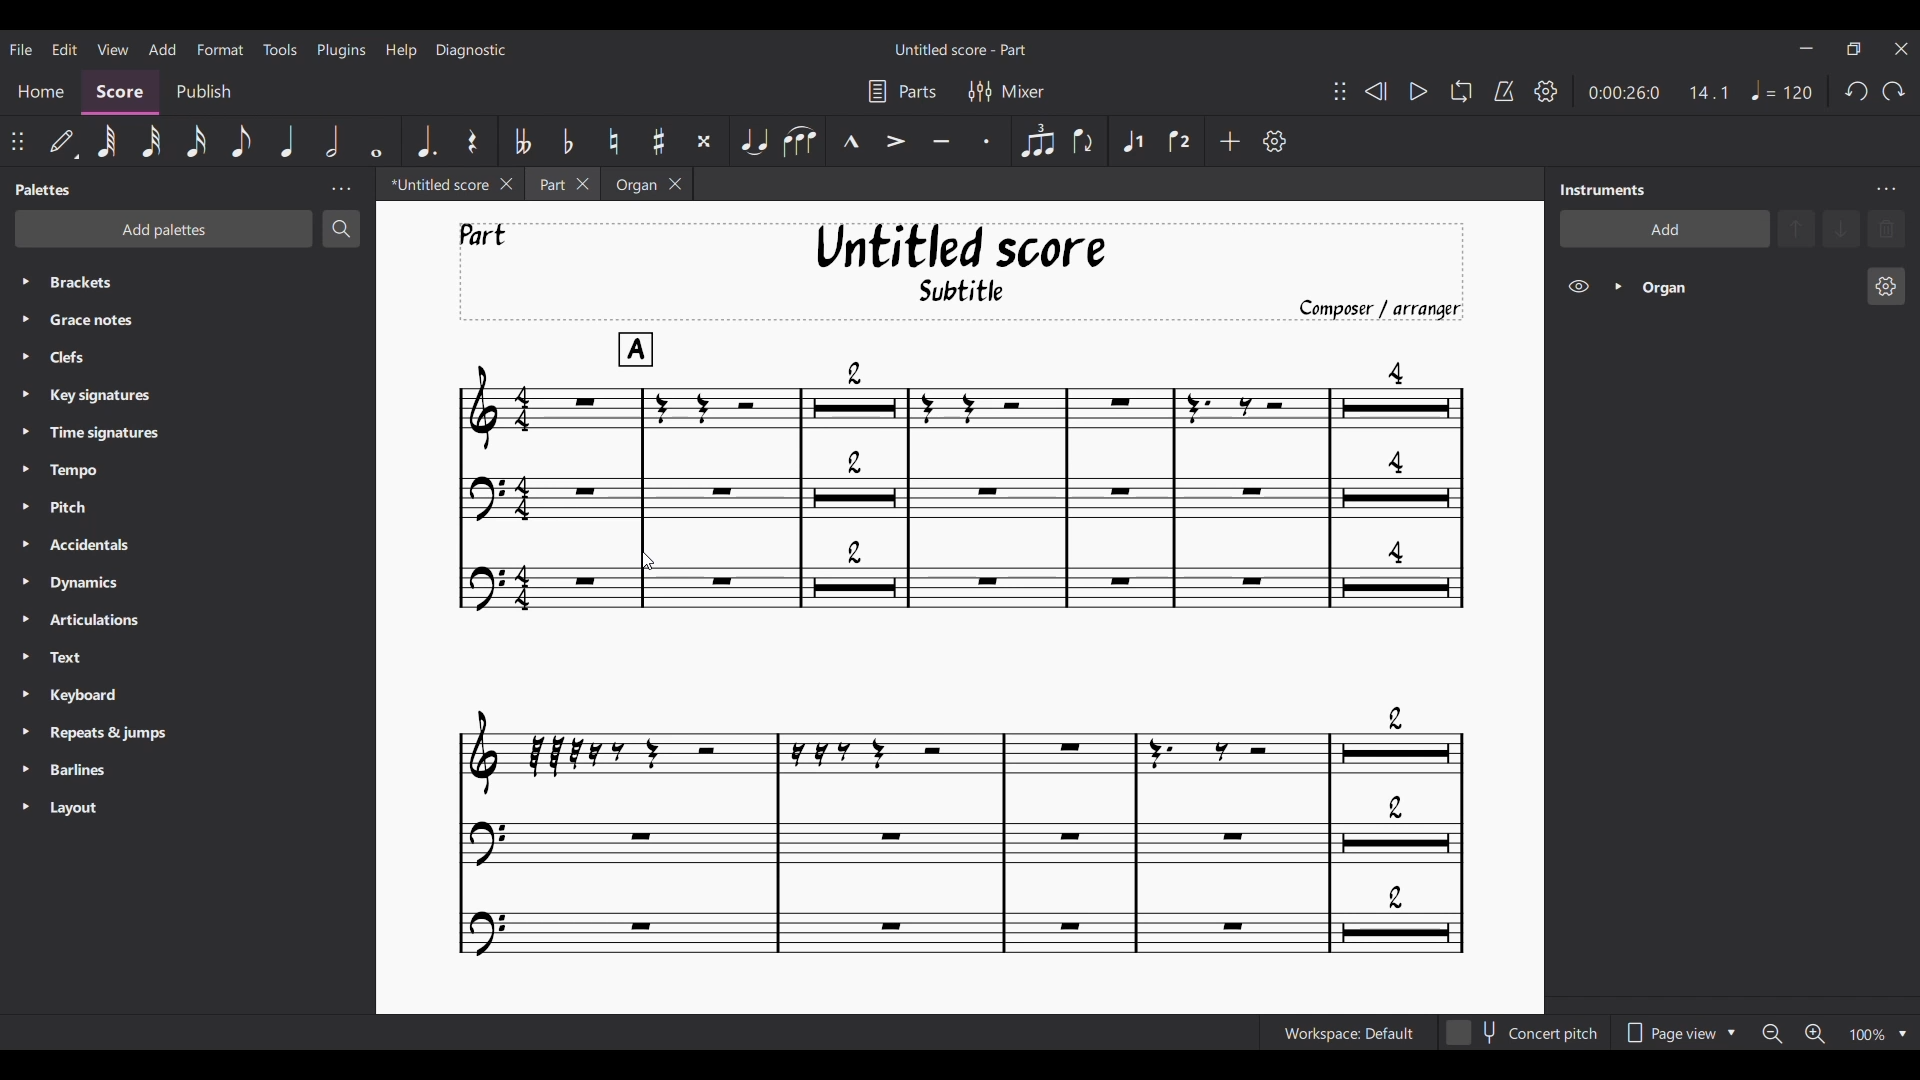 The height and width of the screenshot is (1080, 1920). What do you see at coordinates (65, 48) in the screenshot?
I see `Edit menu` at bounding box center [65, 48].